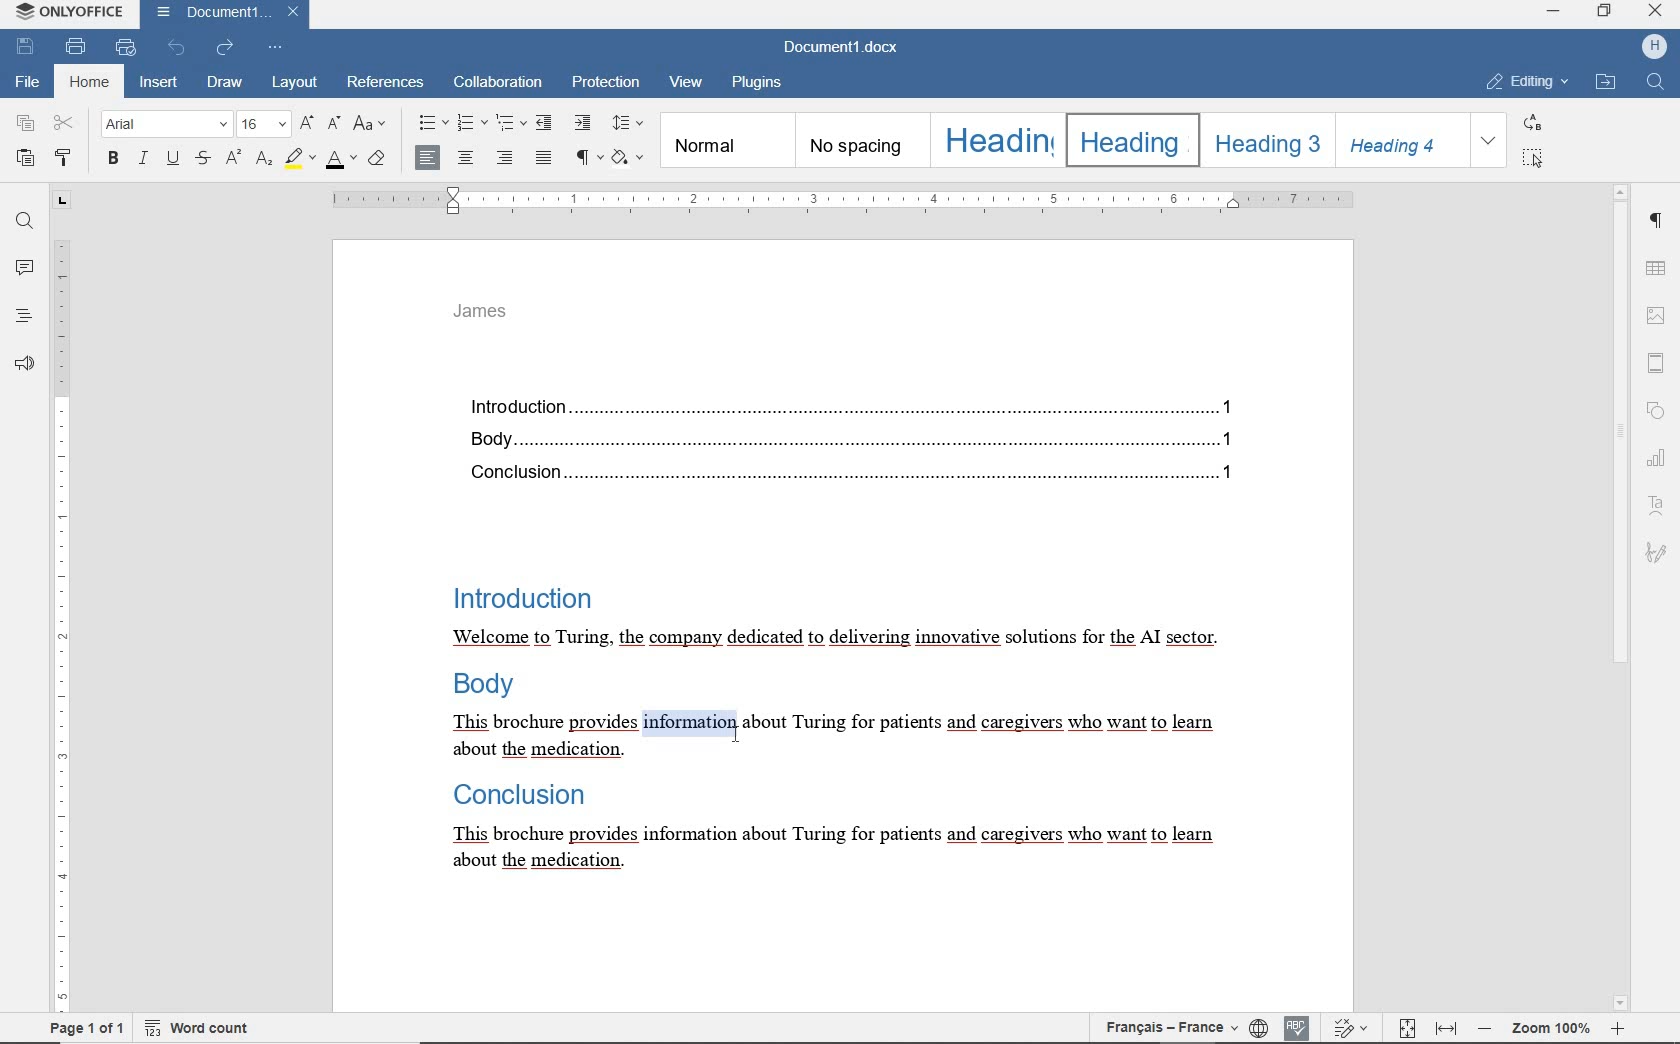 This screenshot has width=1680, height=1044. Describe the element at coordinates (83, 1028) in the screenshot. I see `PAGE 1 OF 1` at that location.